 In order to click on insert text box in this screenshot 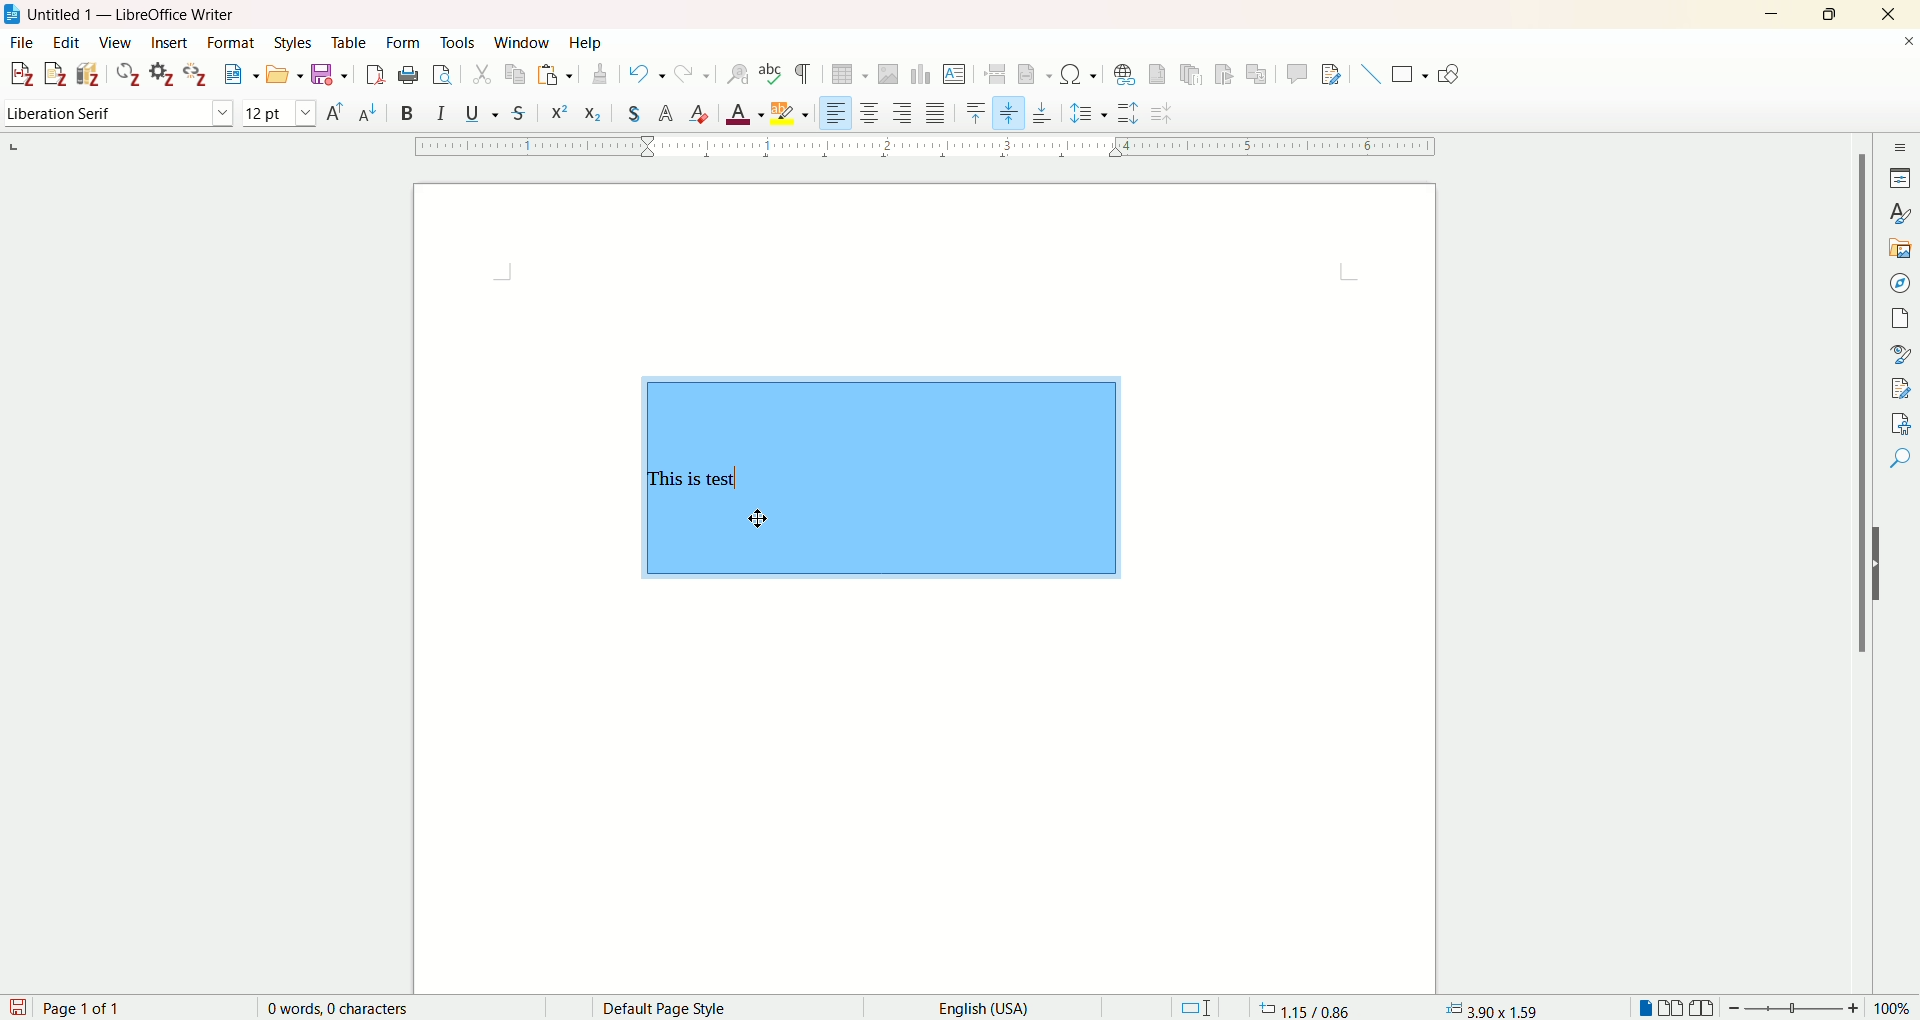, I will do `click(955, 73)`.